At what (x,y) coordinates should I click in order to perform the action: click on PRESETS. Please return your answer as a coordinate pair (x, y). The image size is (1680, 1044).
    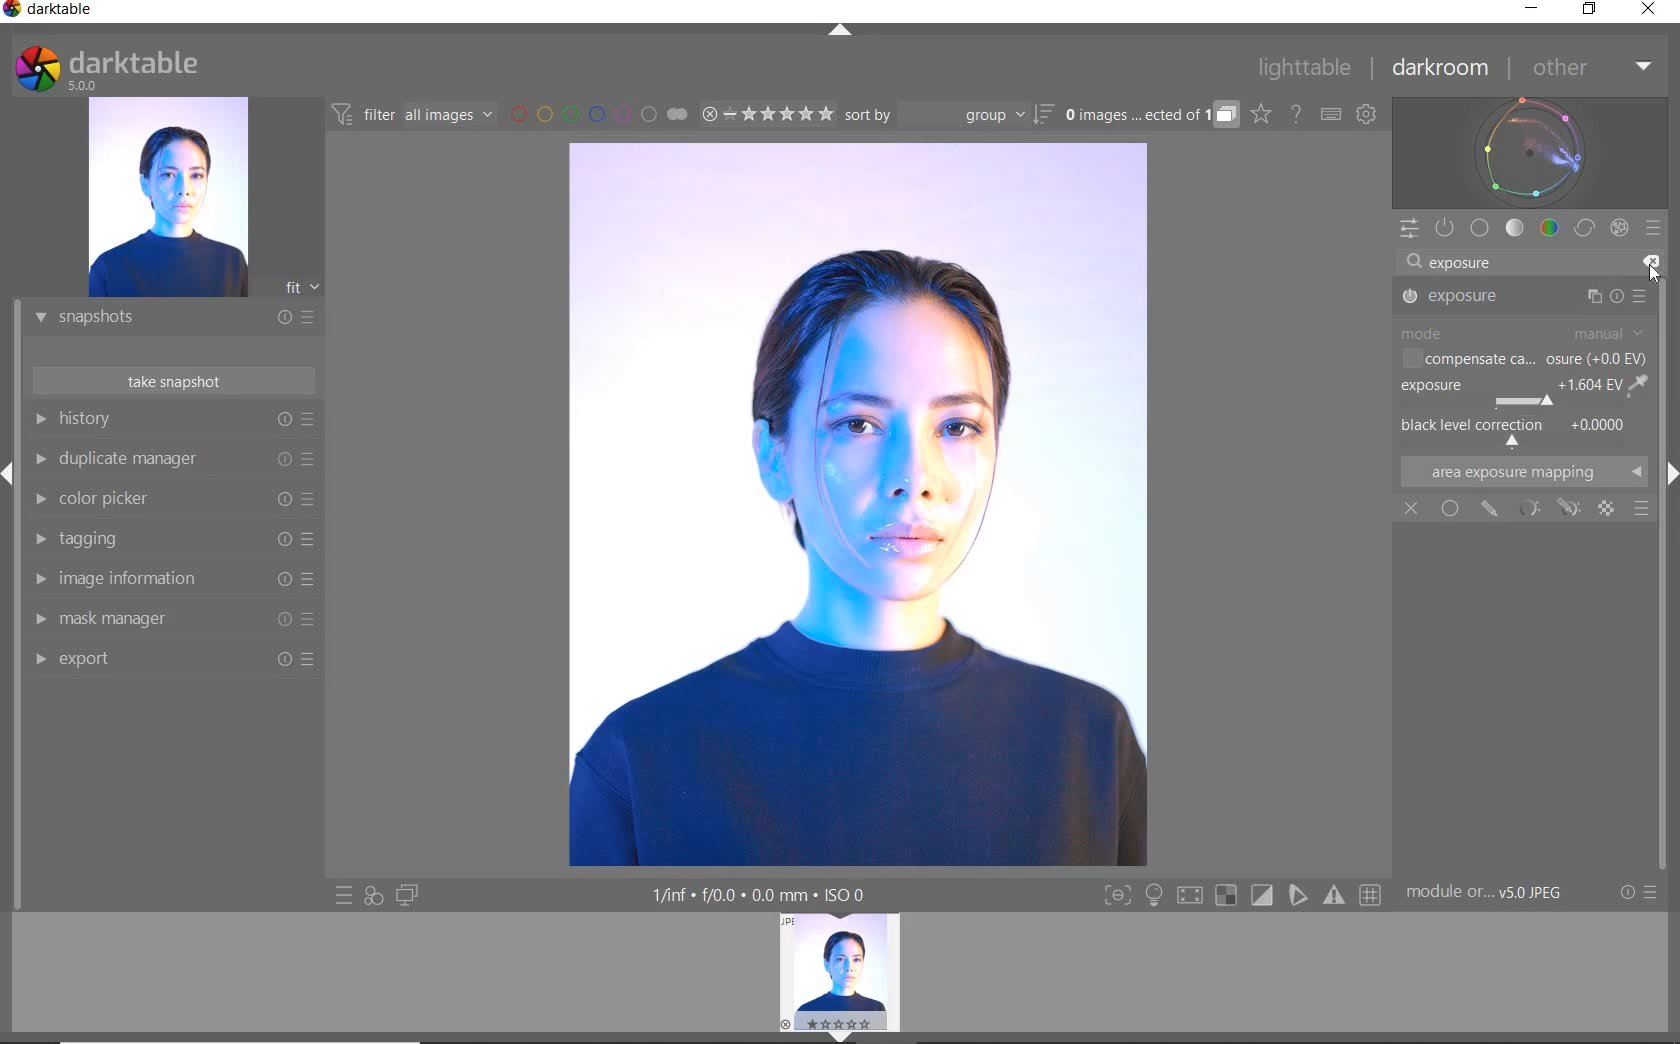
    Looking at the image, I should click on (1653, 227).